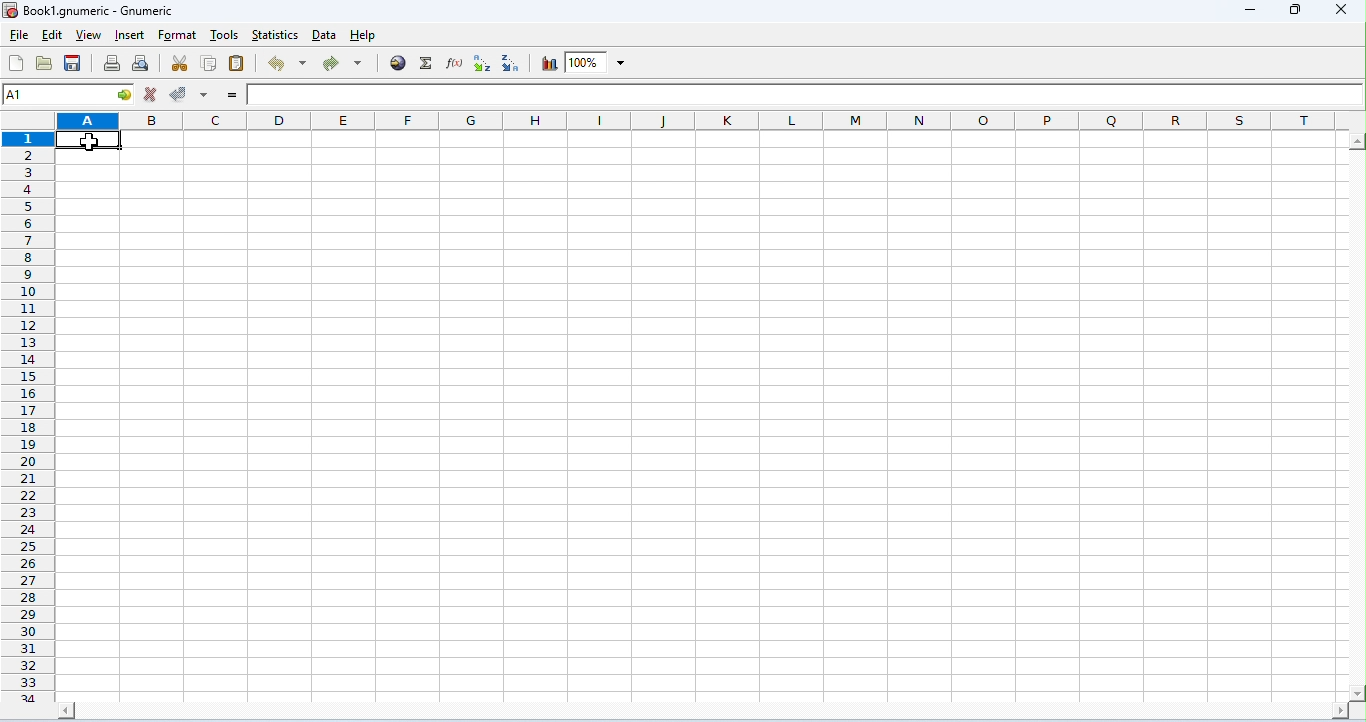 This screenshot has height=722, width=1366. I want to click on paste, so click(236, 62).